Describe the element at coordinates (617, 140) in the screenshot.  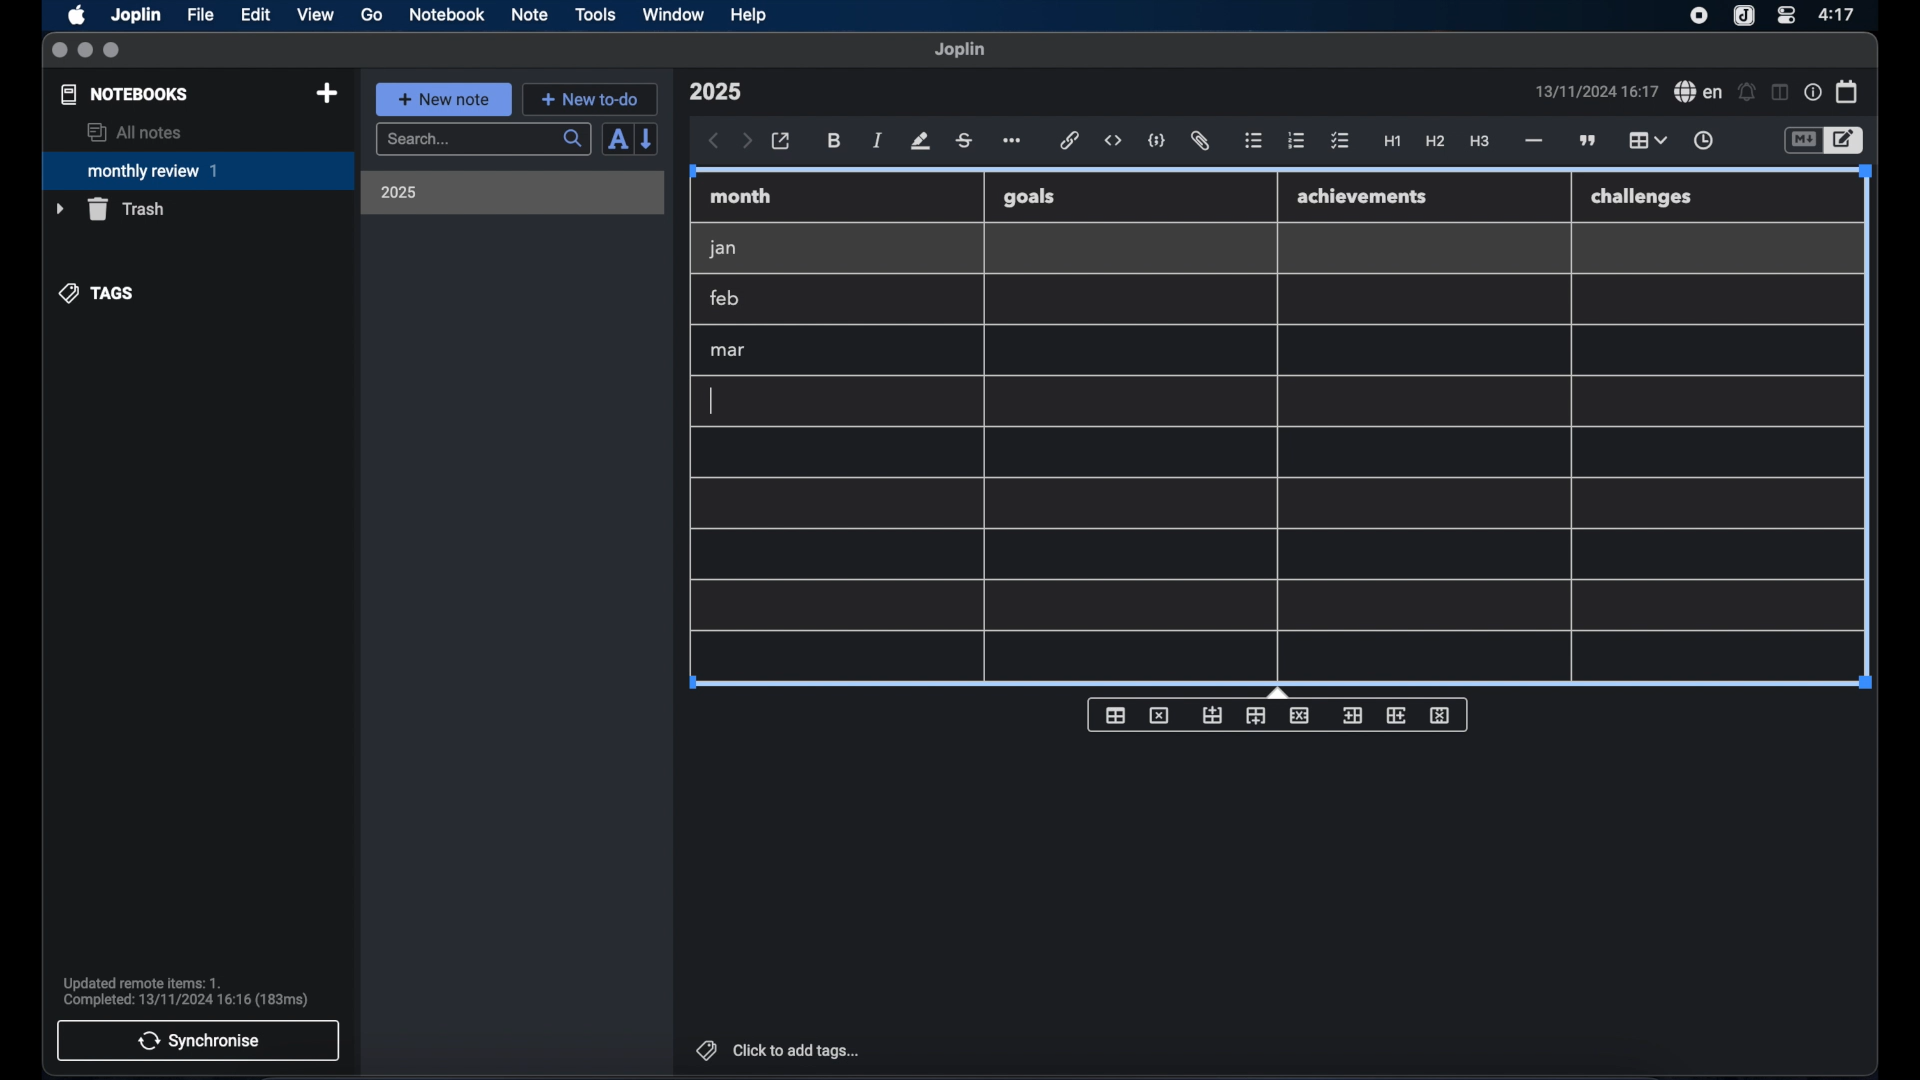
I see `sort order field` at that location.